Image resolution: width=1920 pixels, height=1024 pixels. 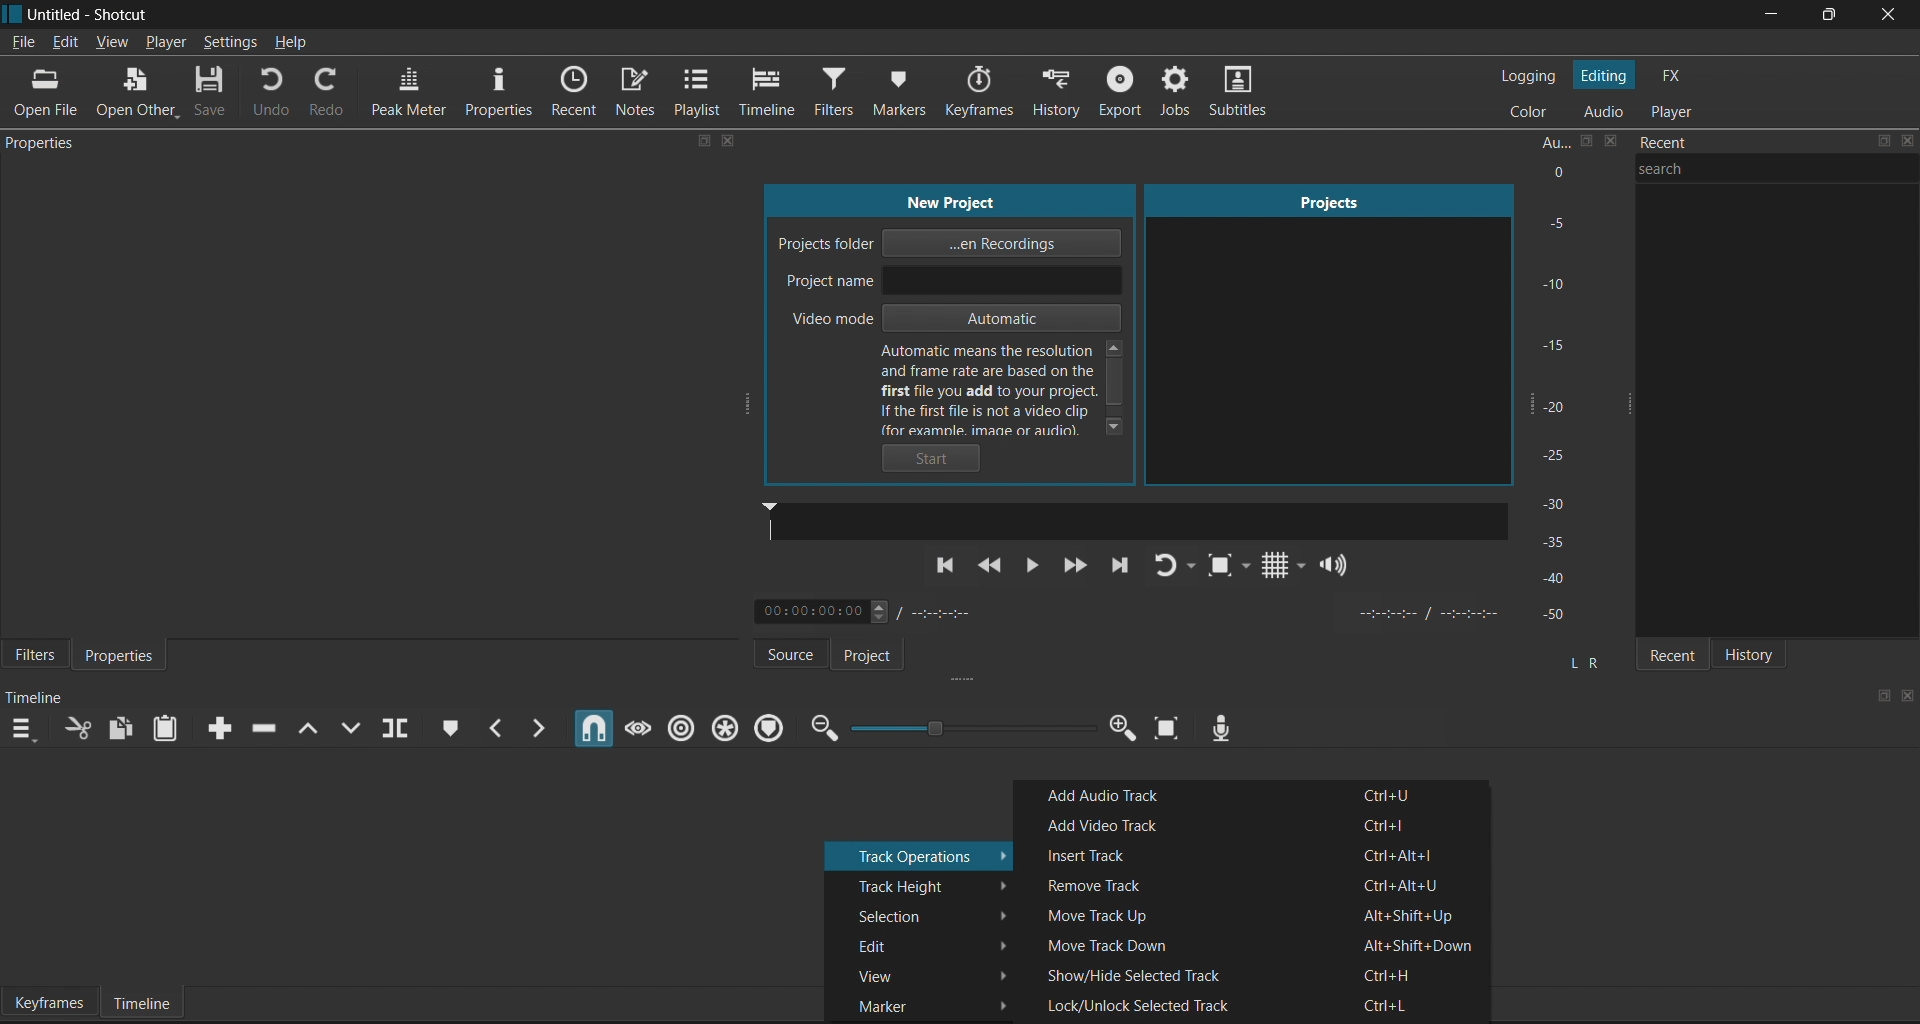 I want to click on Fast Forward, so click(x=1073, y=565).